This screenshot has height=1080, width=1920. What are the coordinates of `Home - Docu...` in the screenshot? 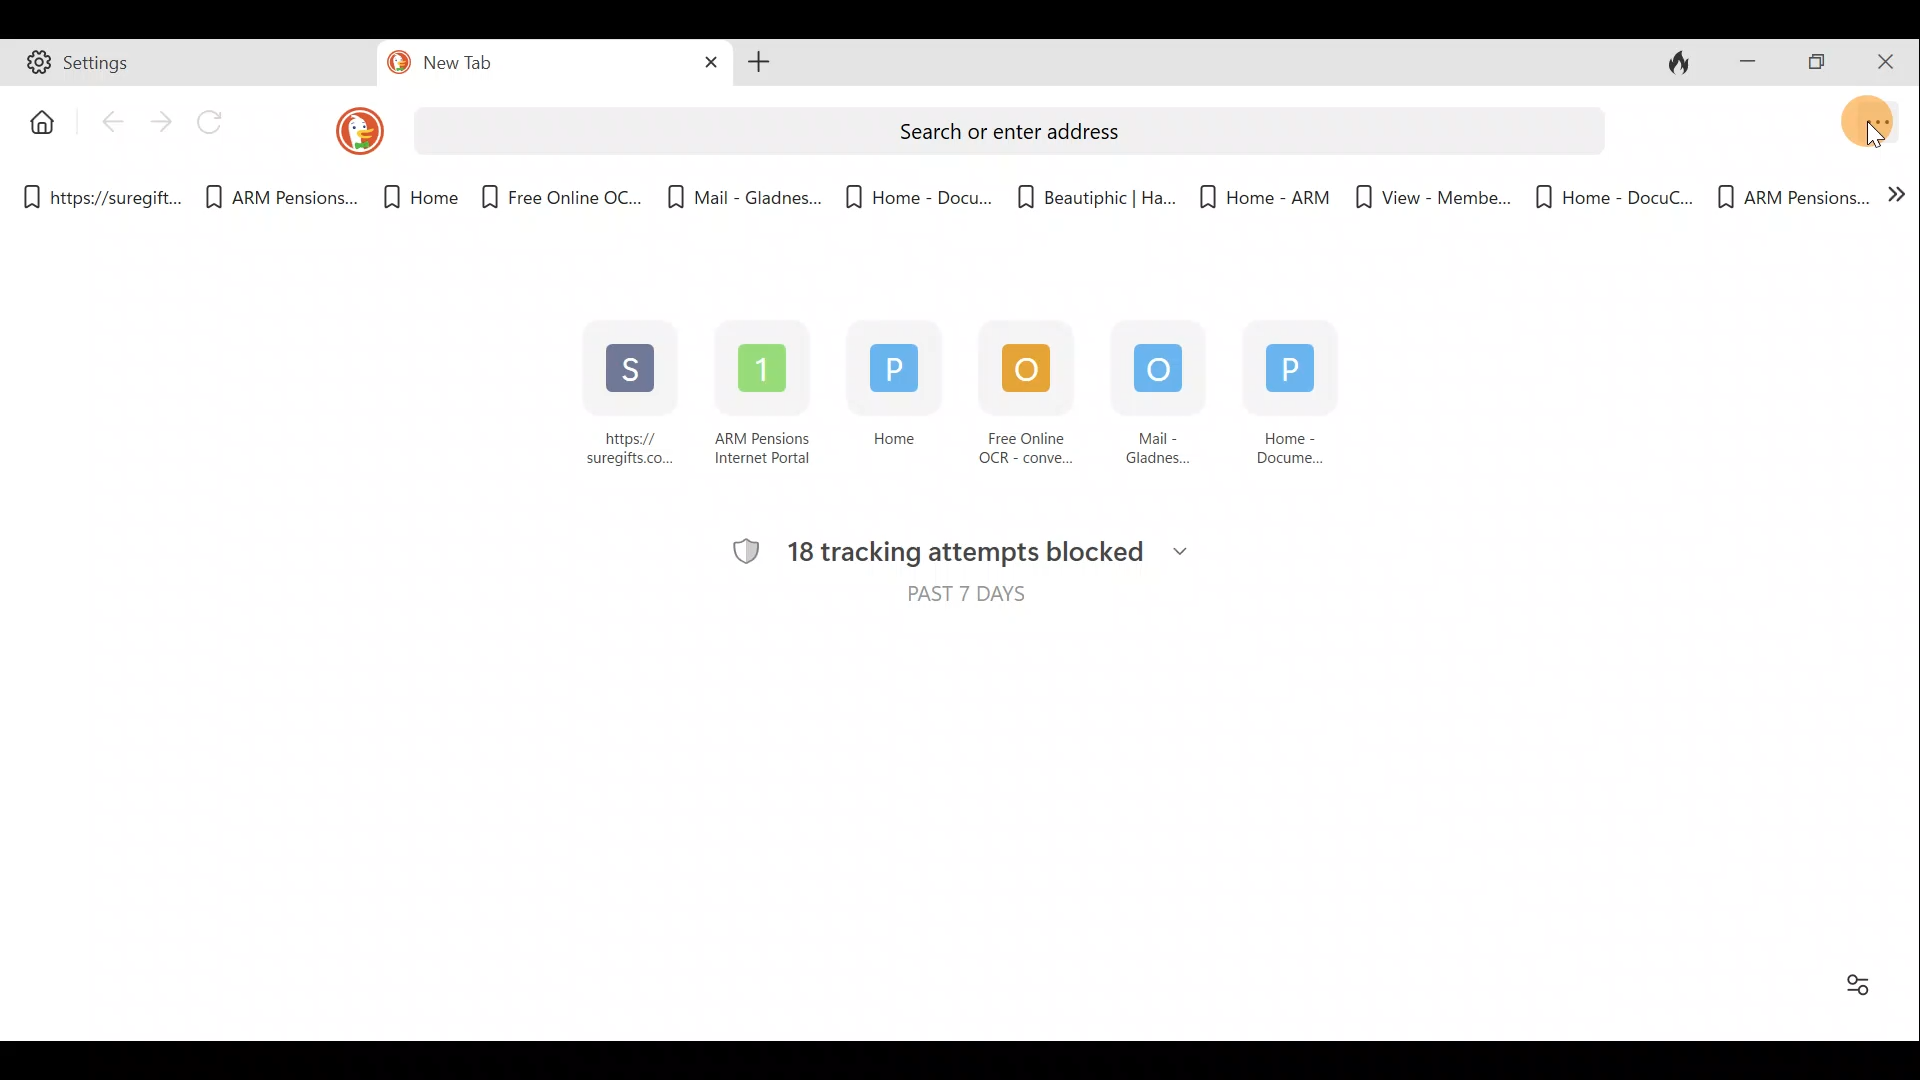 It's located at (917, 191).